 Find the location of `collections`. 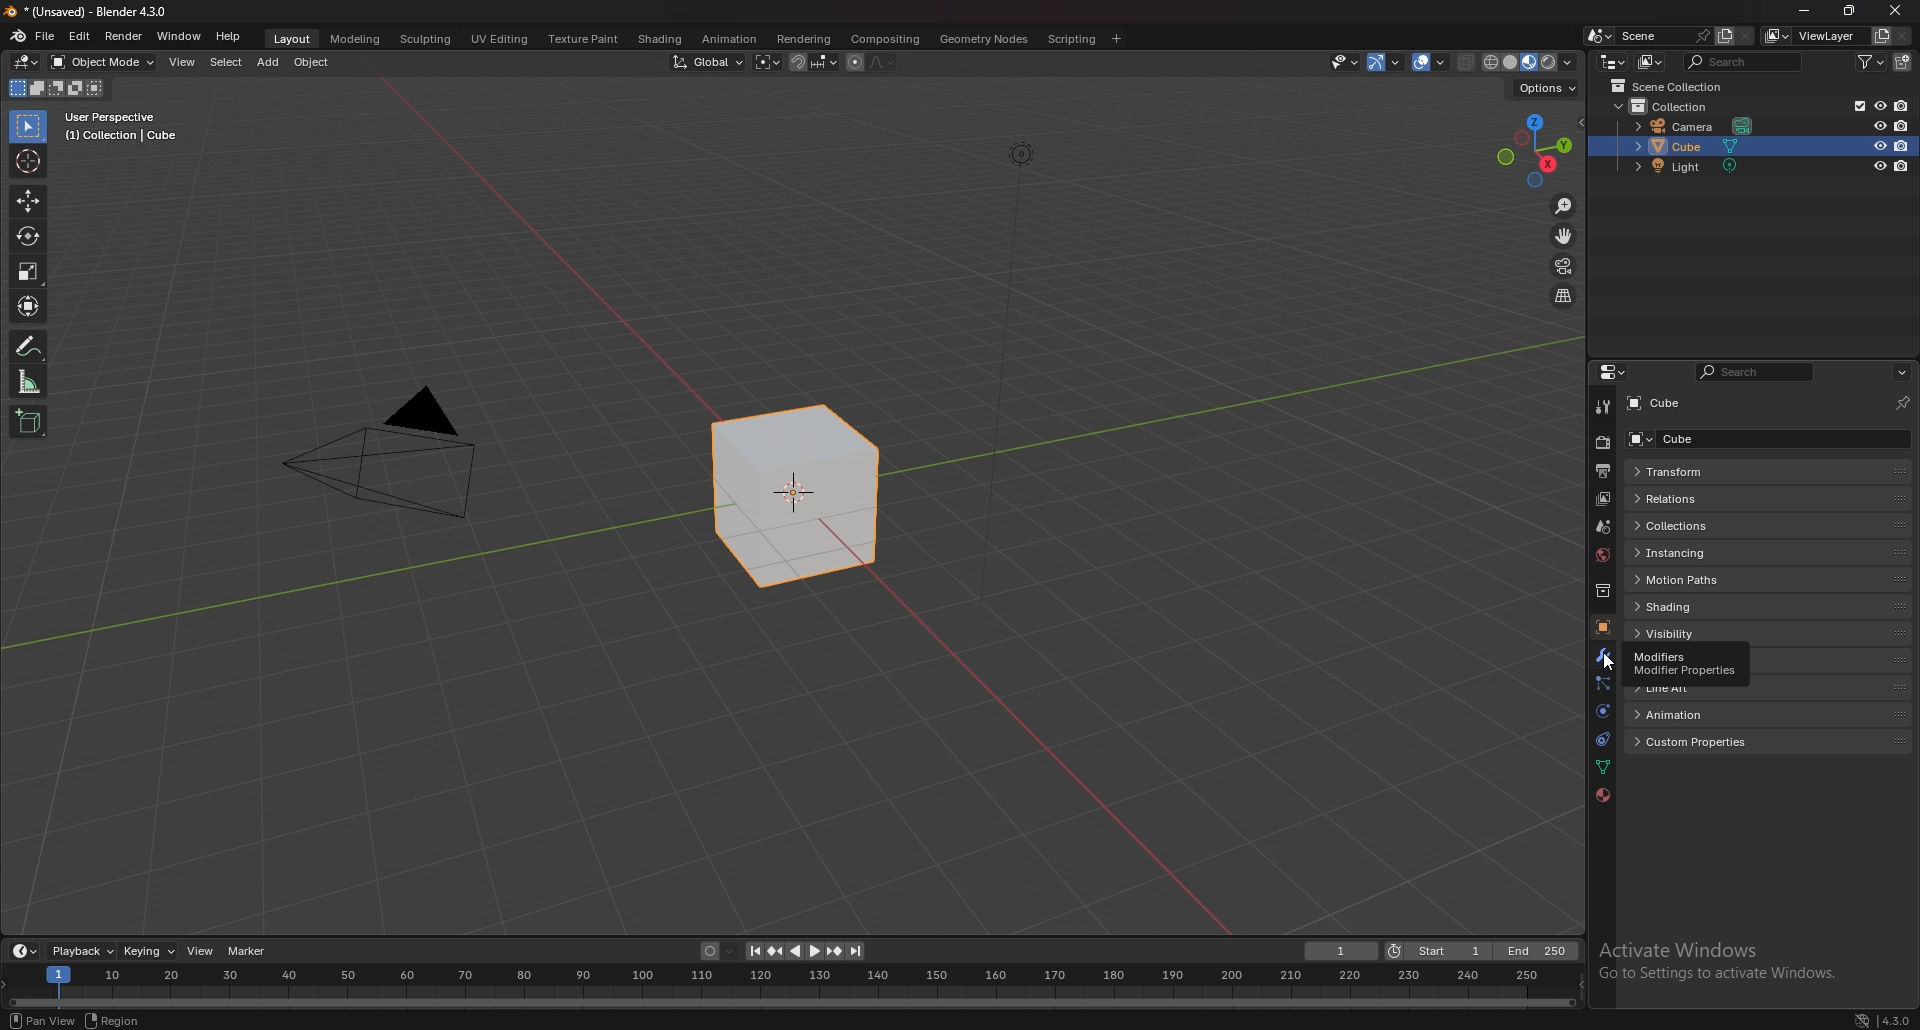

collections is located at coordinates (1700, 525).